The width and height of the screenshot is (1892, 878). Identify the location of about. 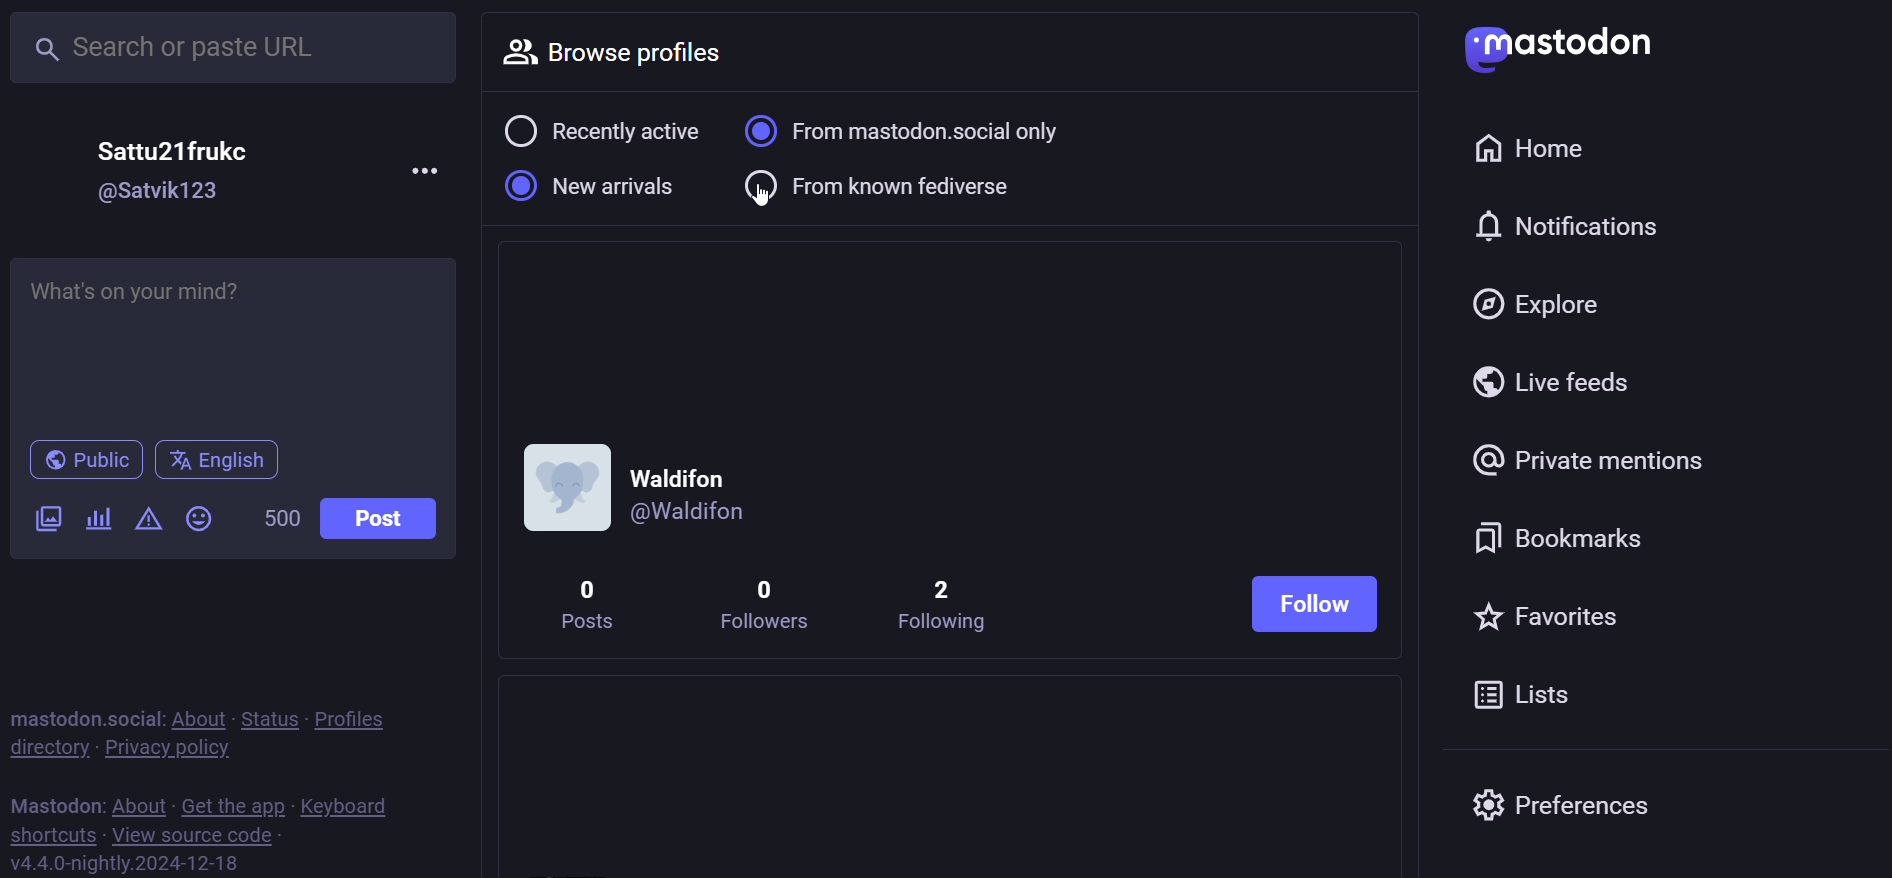
(139, 805).